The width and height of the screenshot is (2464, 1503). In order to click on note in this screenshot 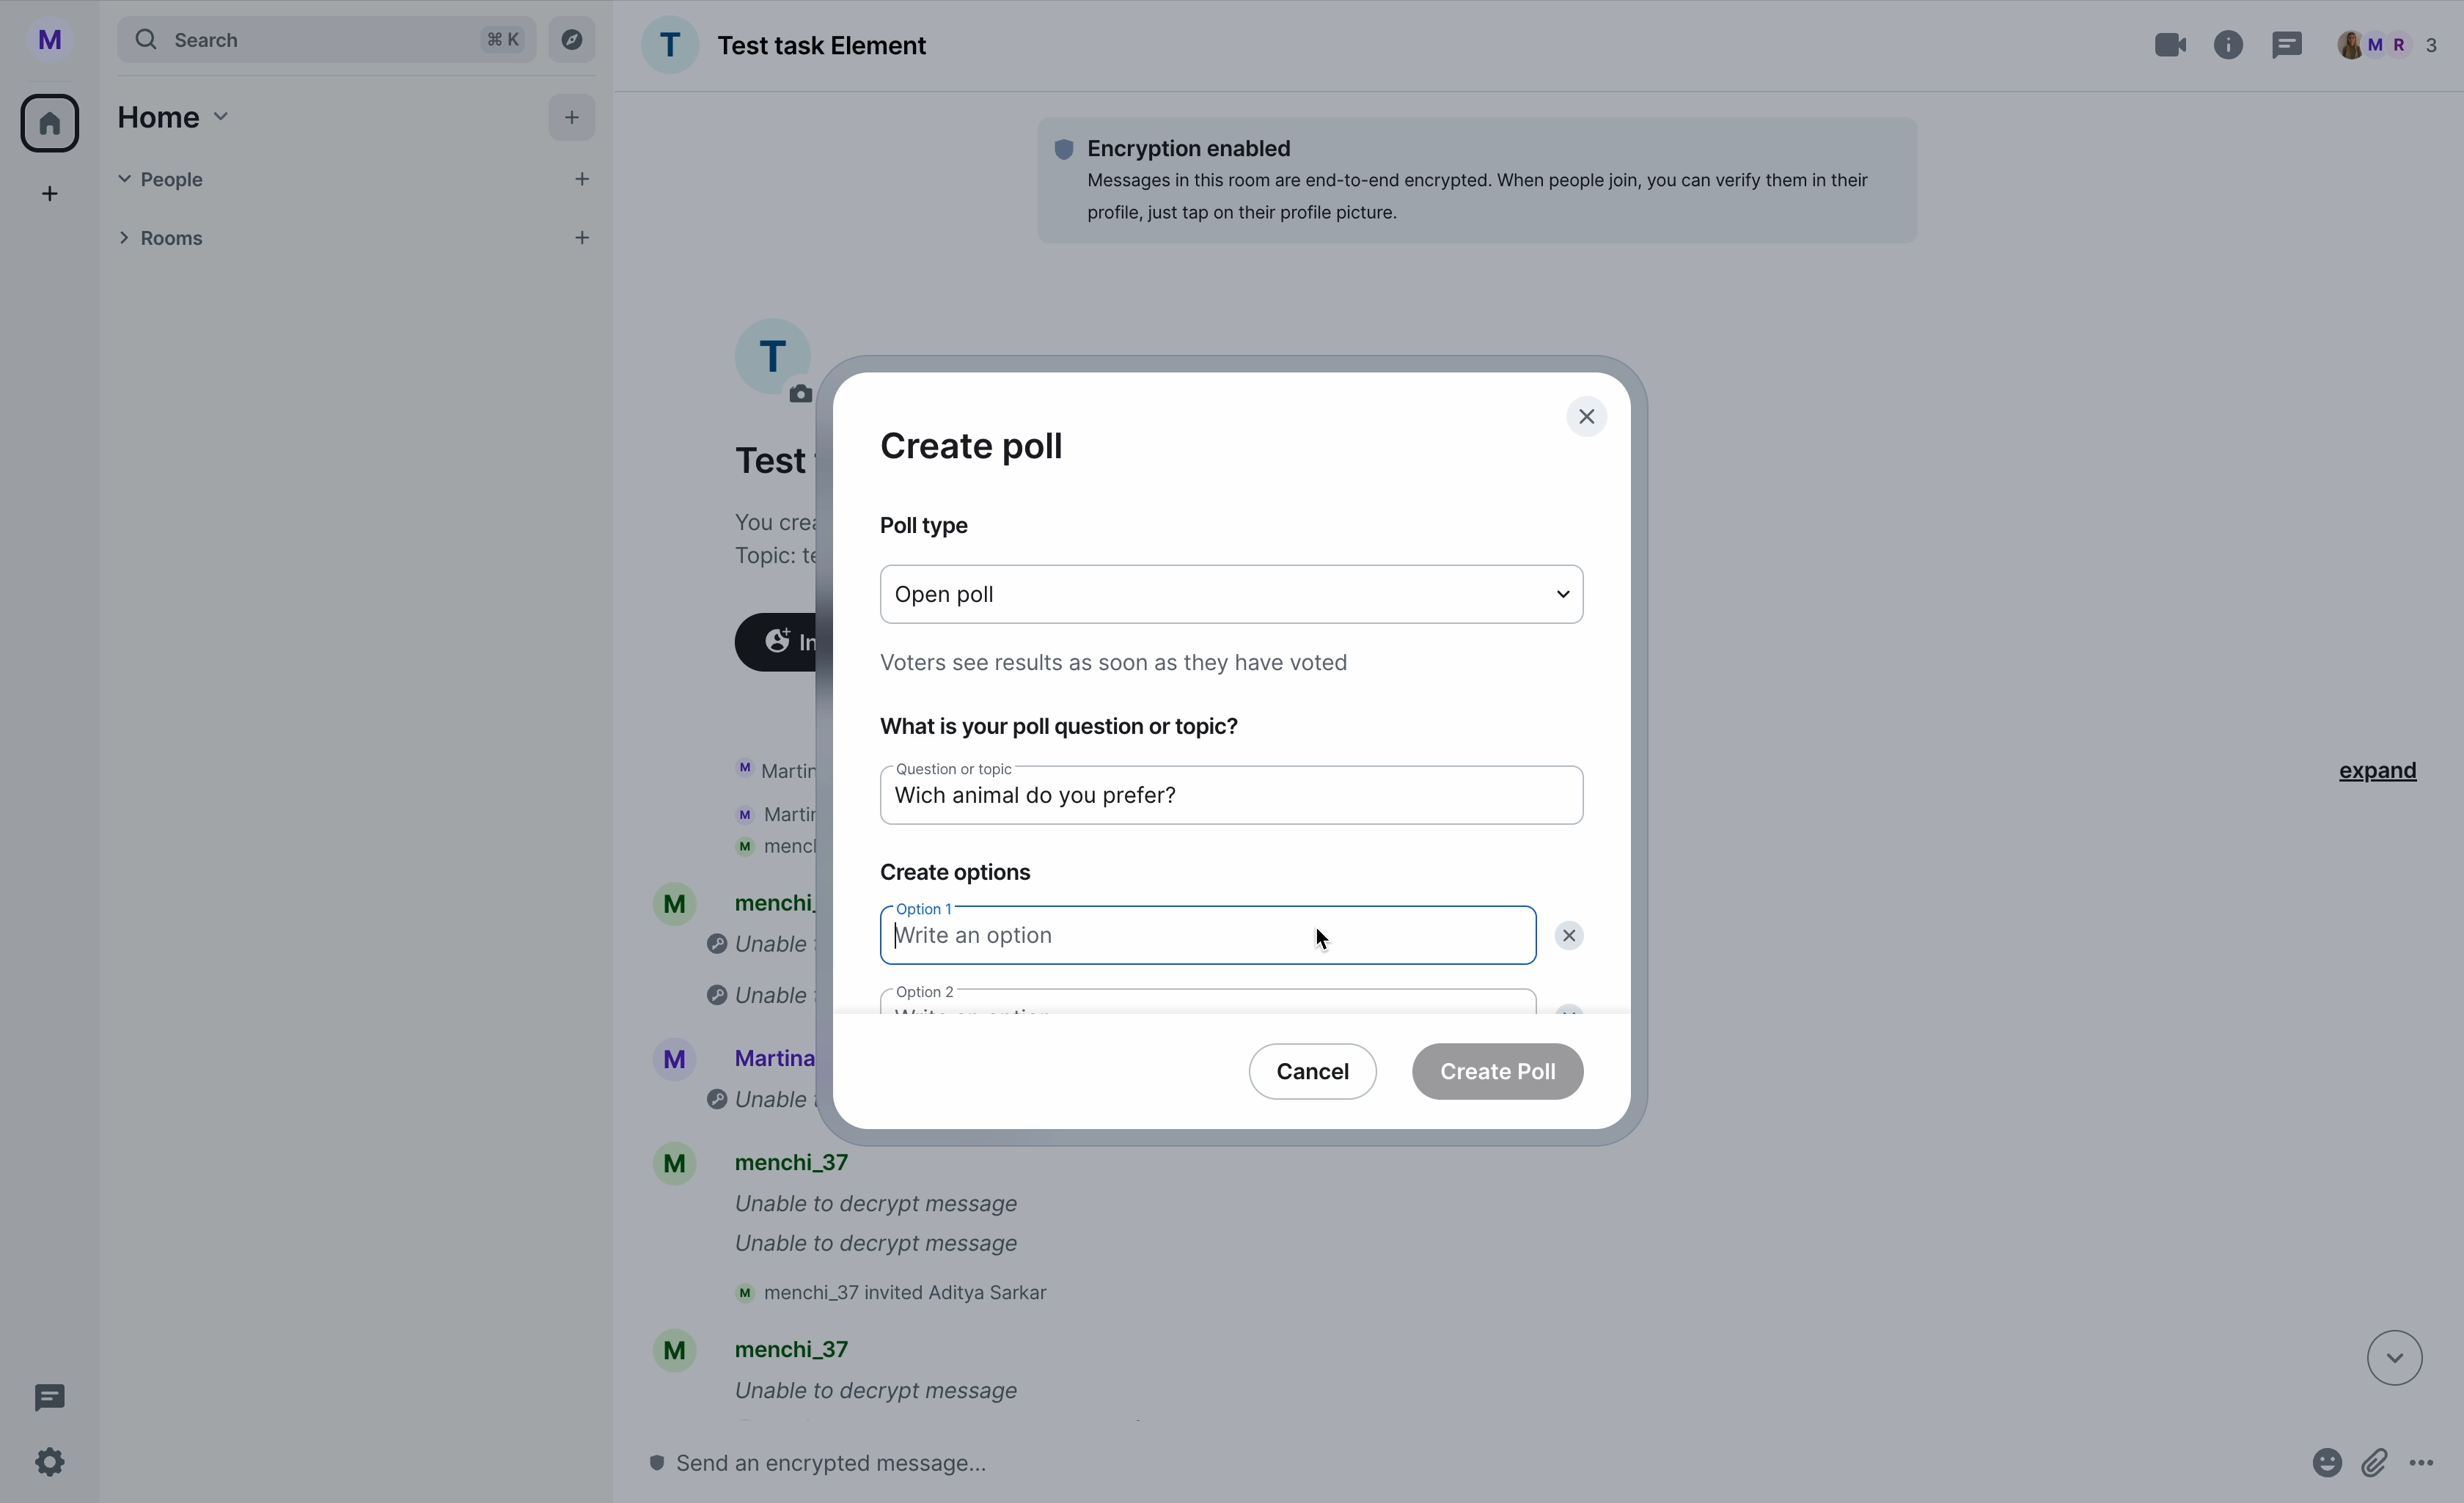, I will do `click(1122, 660)`.